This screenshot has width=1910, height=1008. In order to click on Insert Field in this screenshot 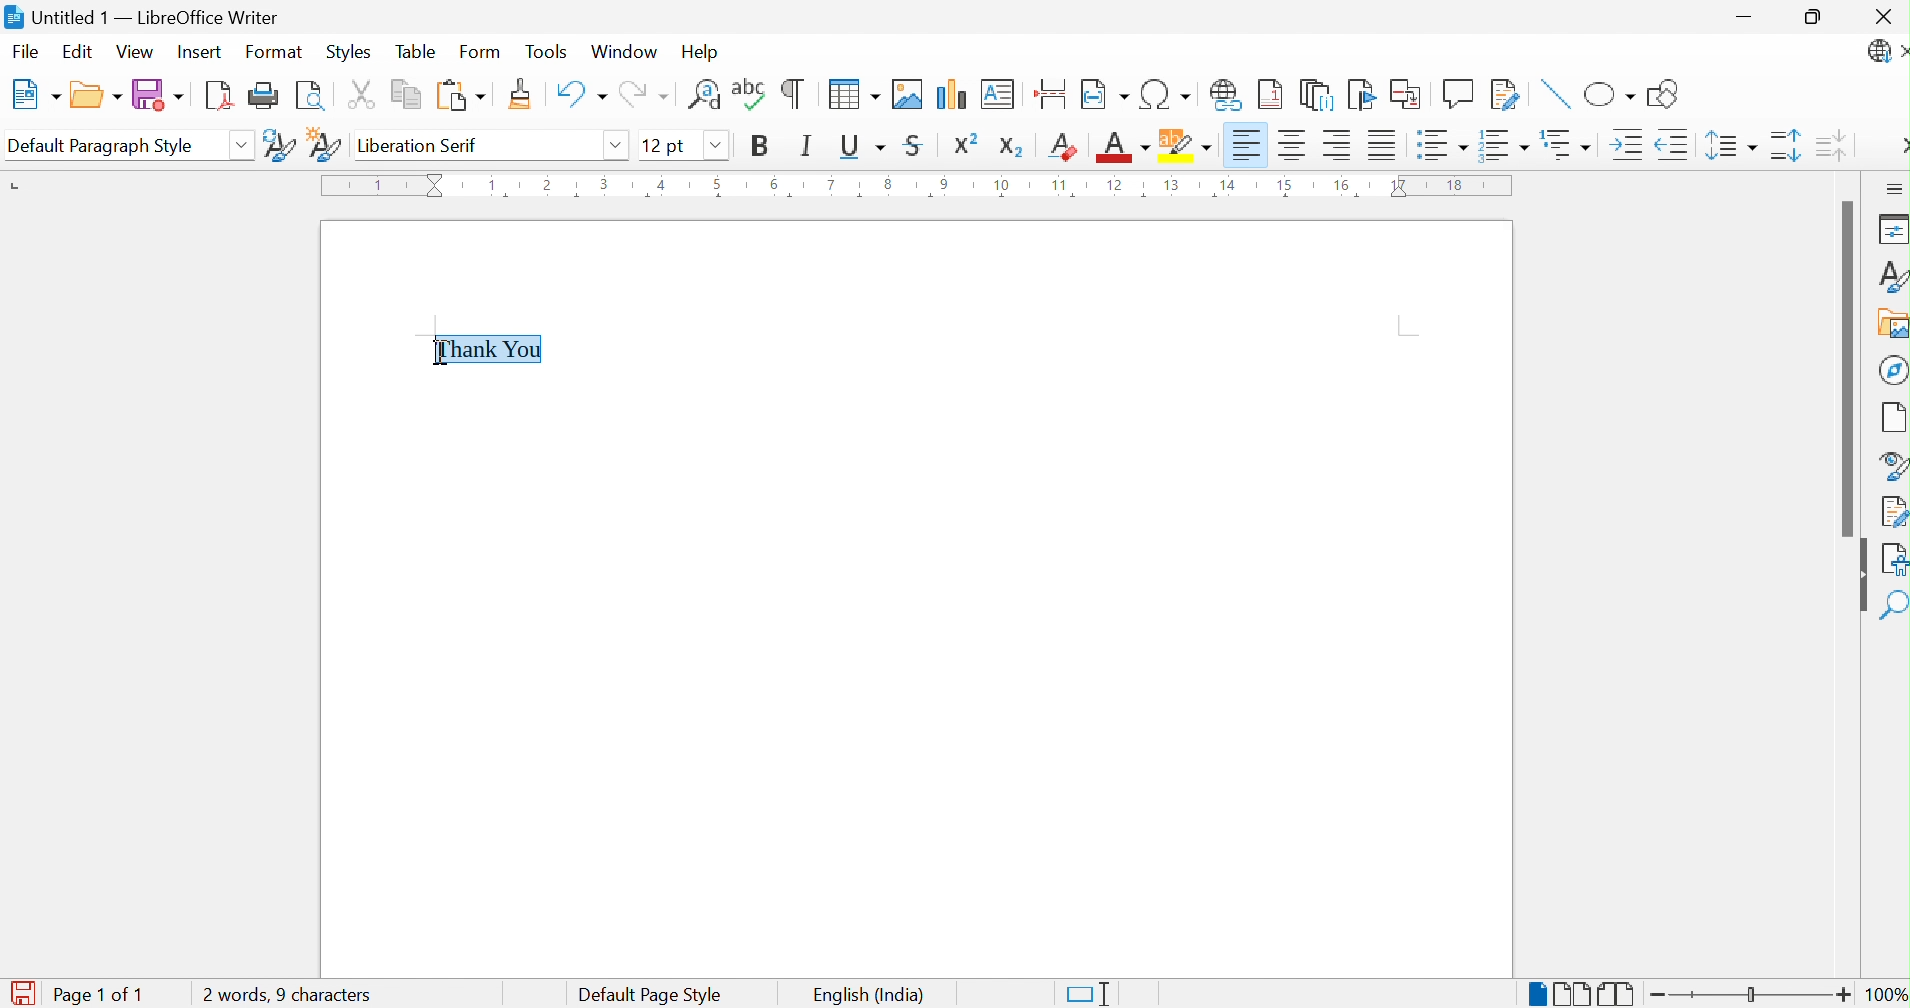, I will do `click(1103, 94)`.